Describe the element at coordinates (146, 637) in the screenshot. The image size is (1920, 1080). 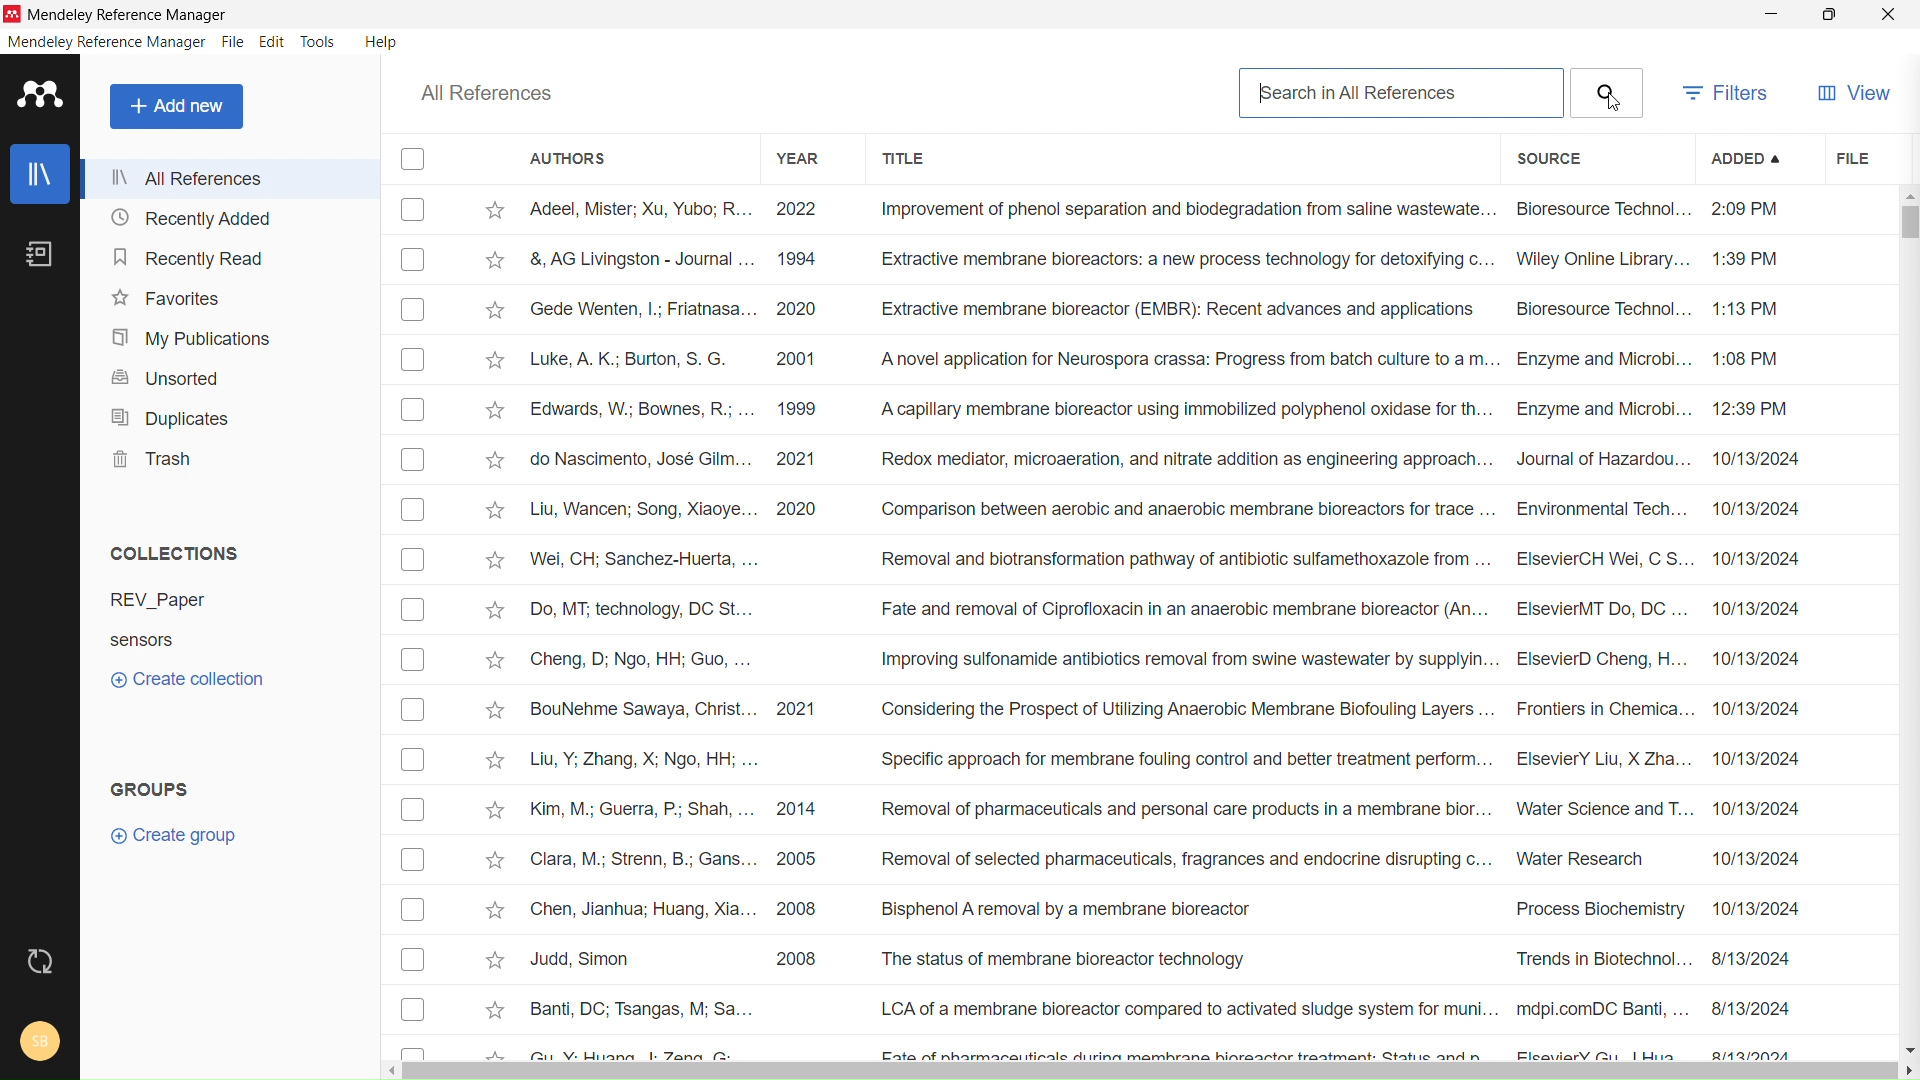
I see `Sensors` at that location.